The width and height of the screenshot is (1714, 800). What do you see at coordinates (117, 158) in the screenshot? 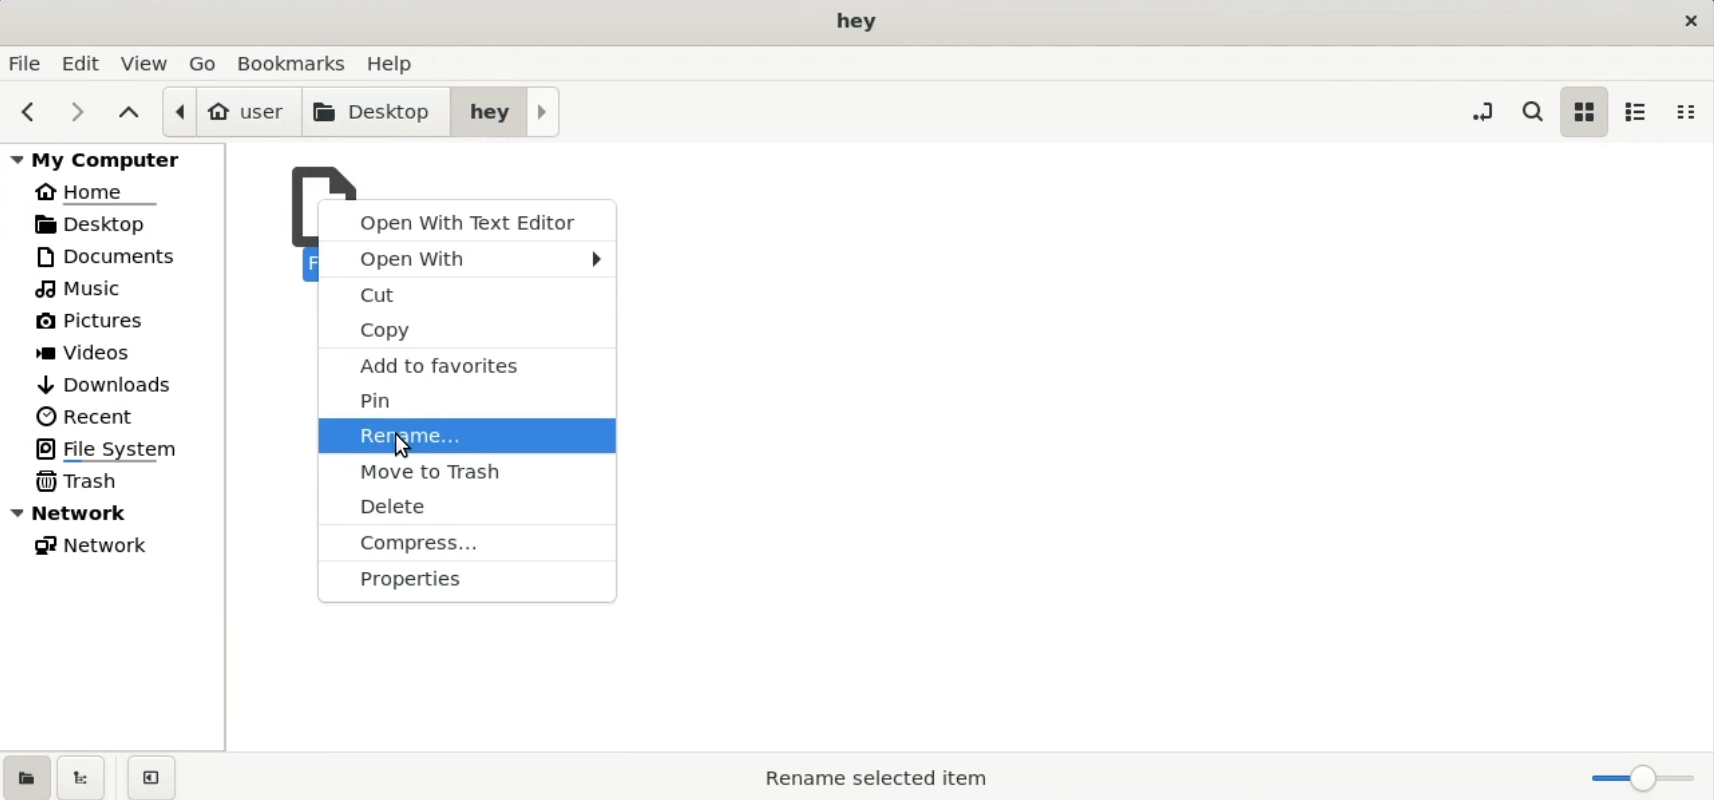
I see `my computer` at bounding box center [117, 158].